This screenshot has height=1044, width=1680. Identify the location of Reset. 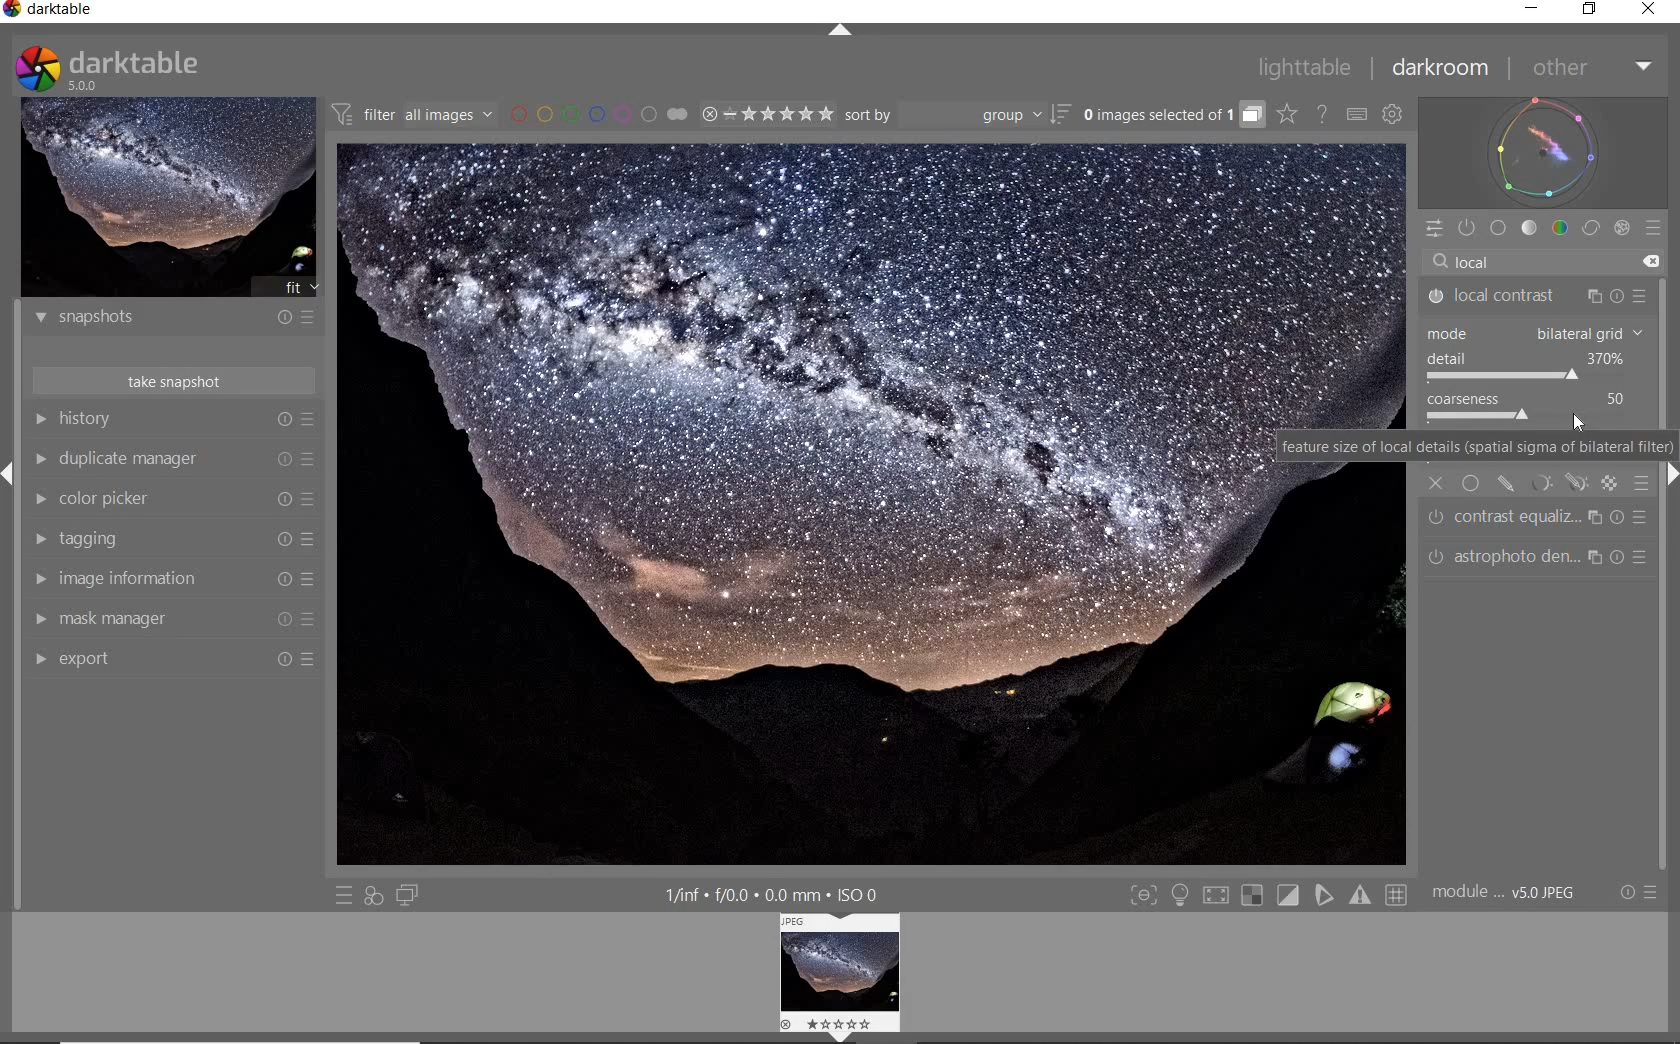
(282, 620).